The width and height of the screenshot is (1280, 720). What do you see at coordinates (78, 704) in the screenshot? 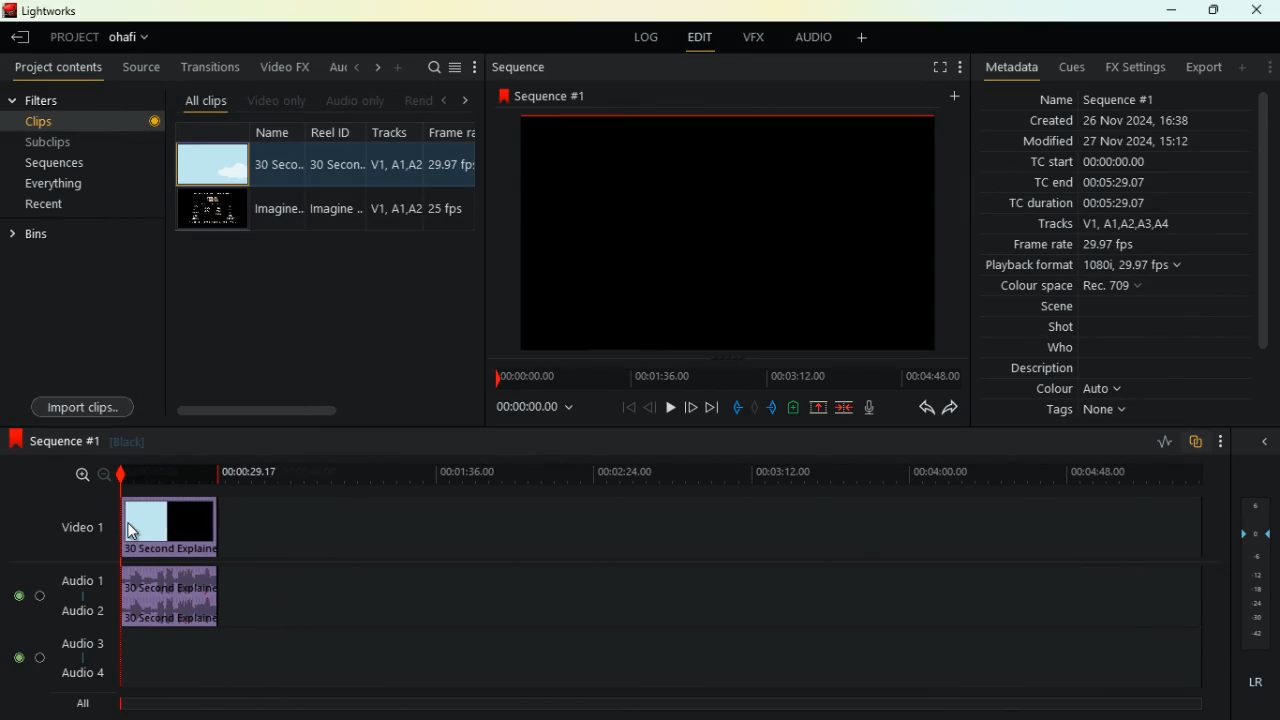
I see `all` at bounding box center [78, 704].